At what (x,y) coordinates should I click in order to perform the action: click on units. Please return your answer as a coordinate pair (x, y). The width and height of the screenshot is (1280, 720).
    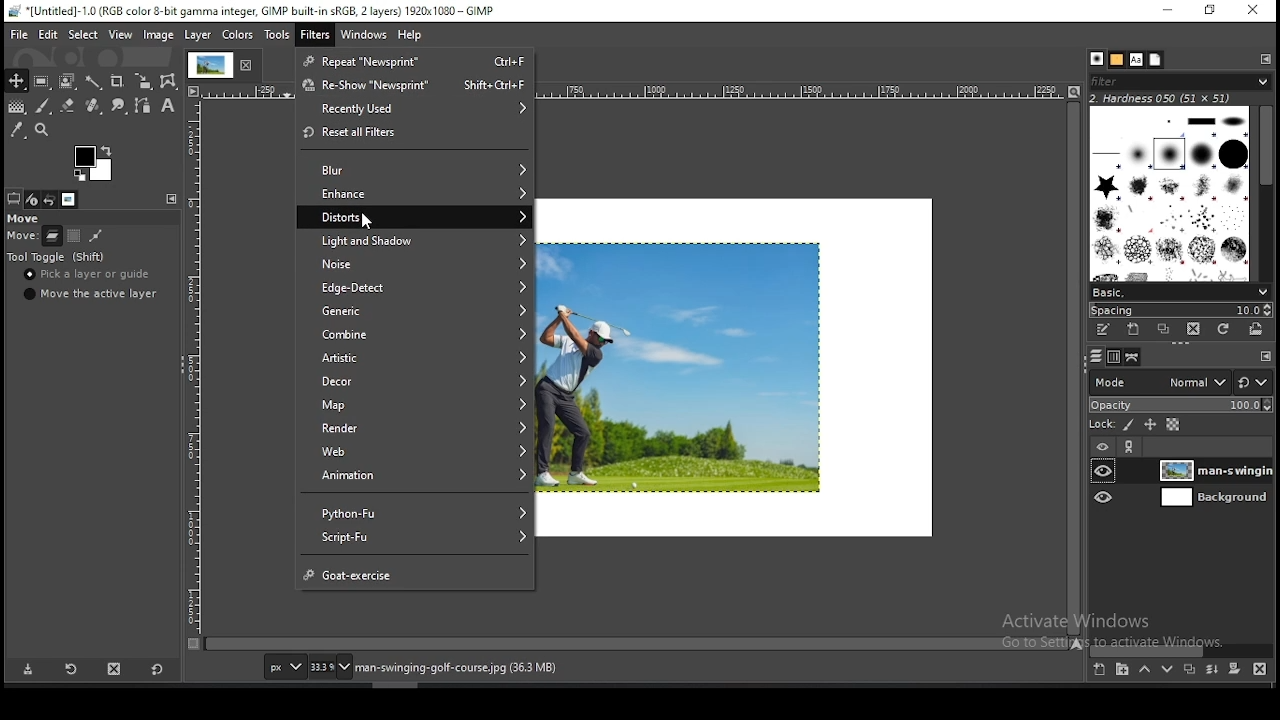
    Looking at the image, I should click on (284, 667).